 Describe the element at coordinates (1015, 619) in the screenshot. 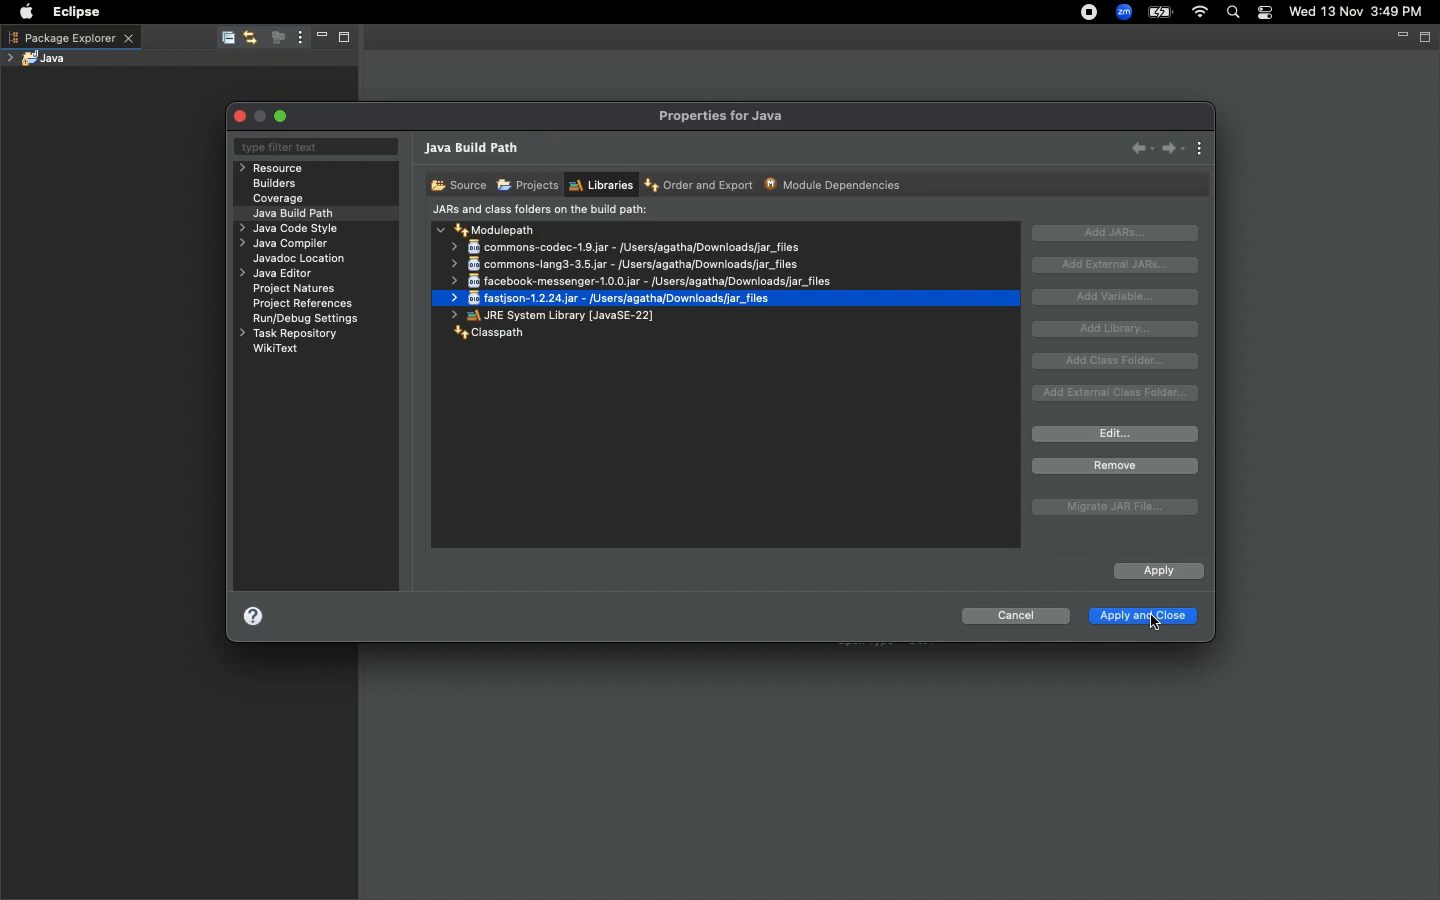

I see `Cancel` at that location.